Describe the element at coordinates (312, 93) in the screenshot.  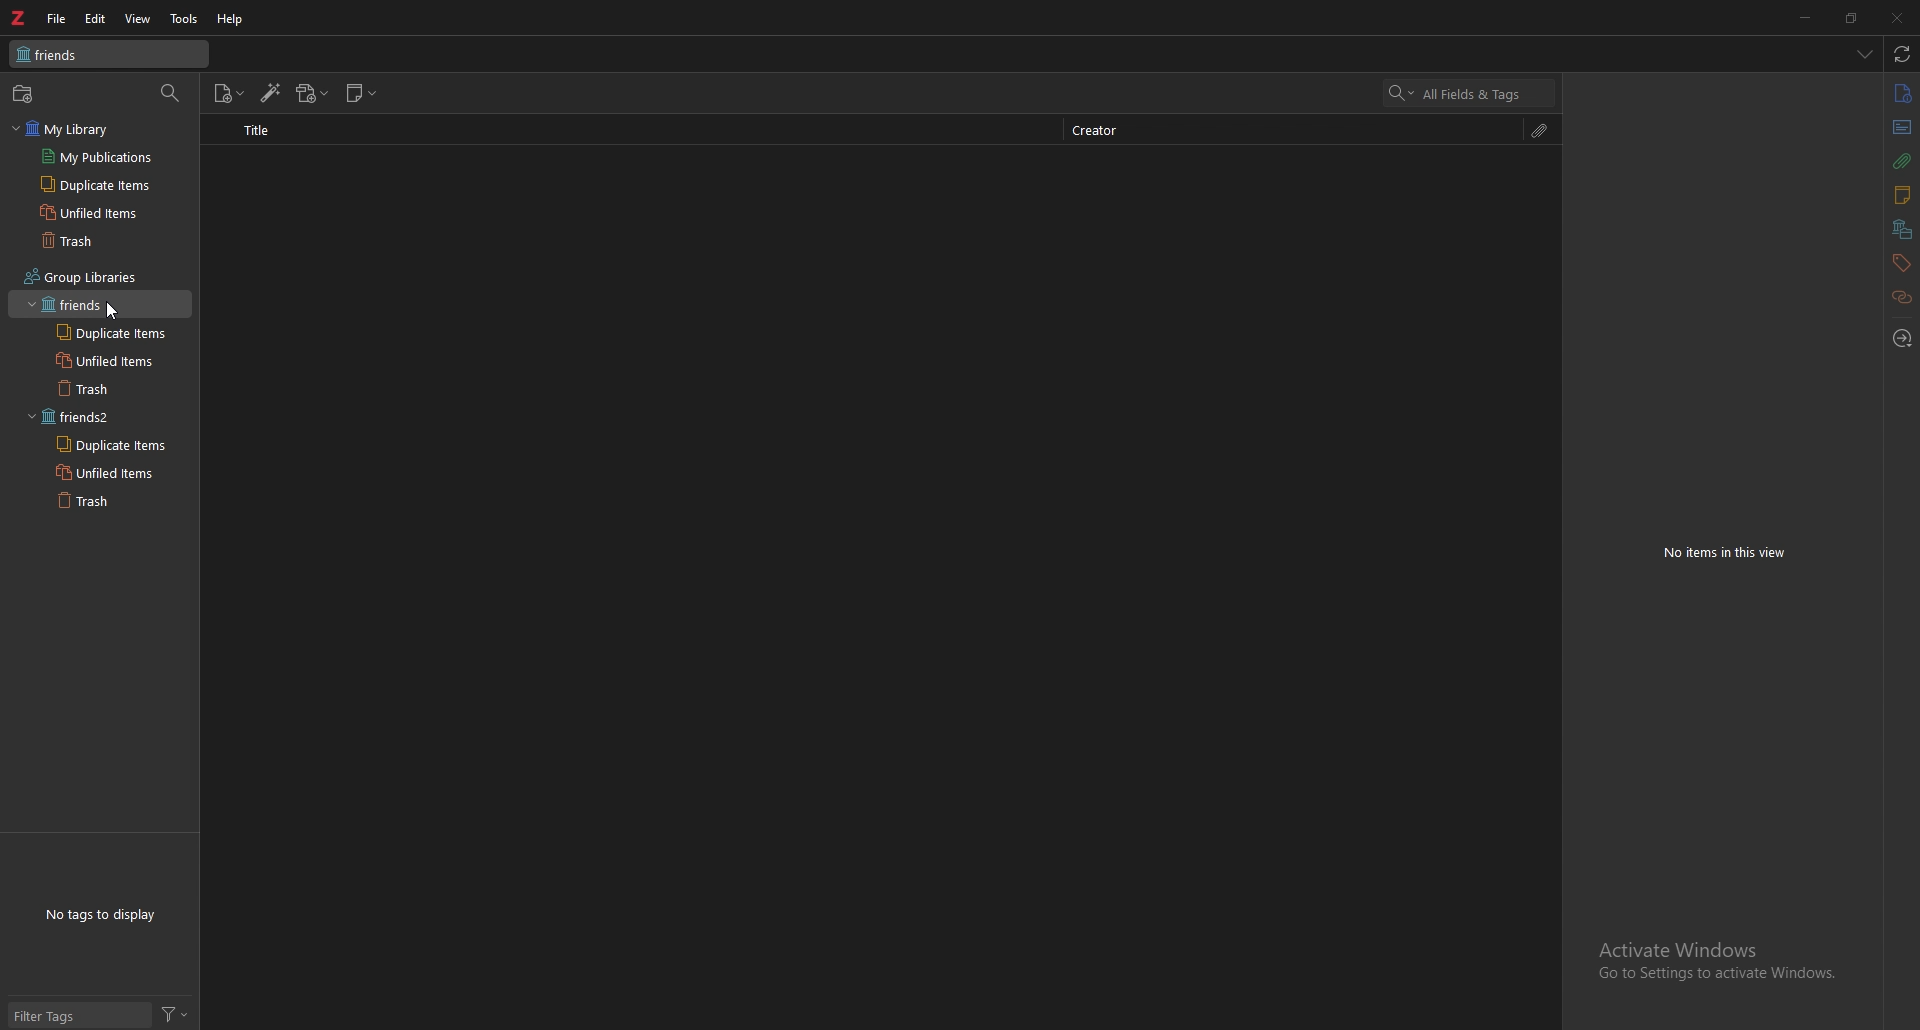
I see `add attachment` at that location.